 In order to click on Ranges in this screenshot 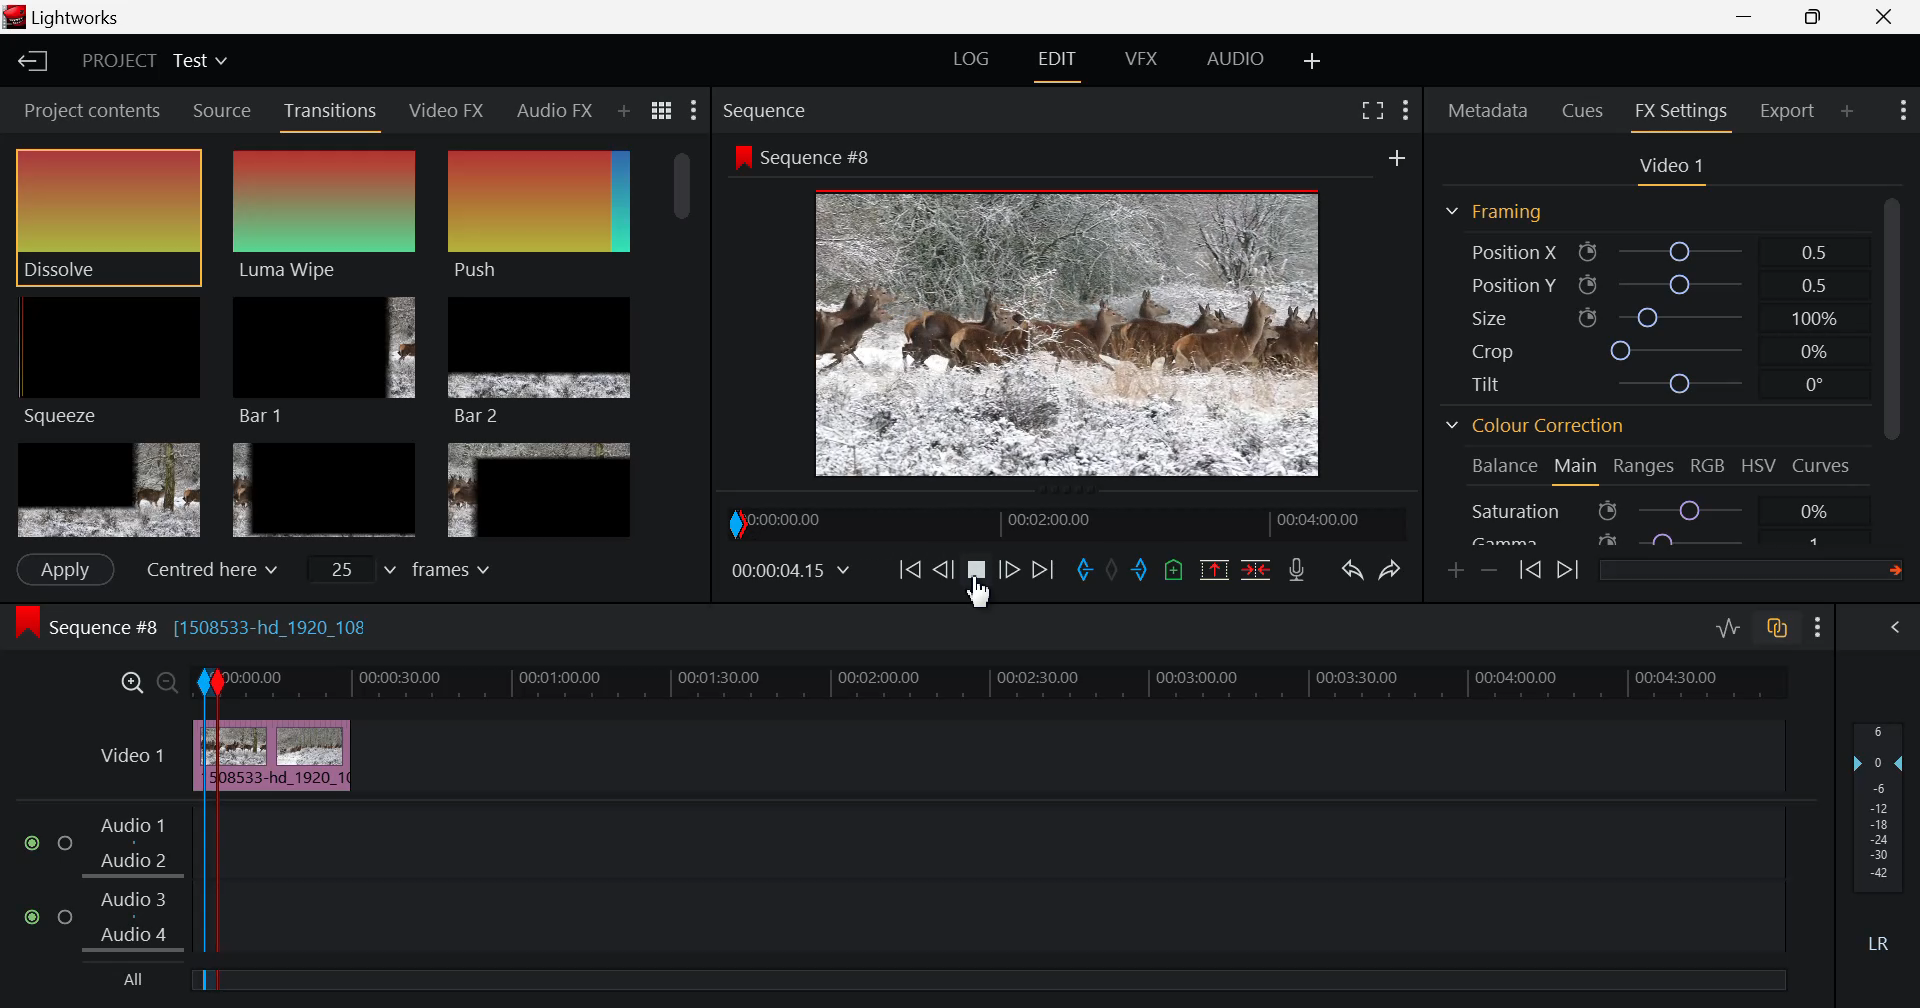, I will do `click(1648, 469)`.